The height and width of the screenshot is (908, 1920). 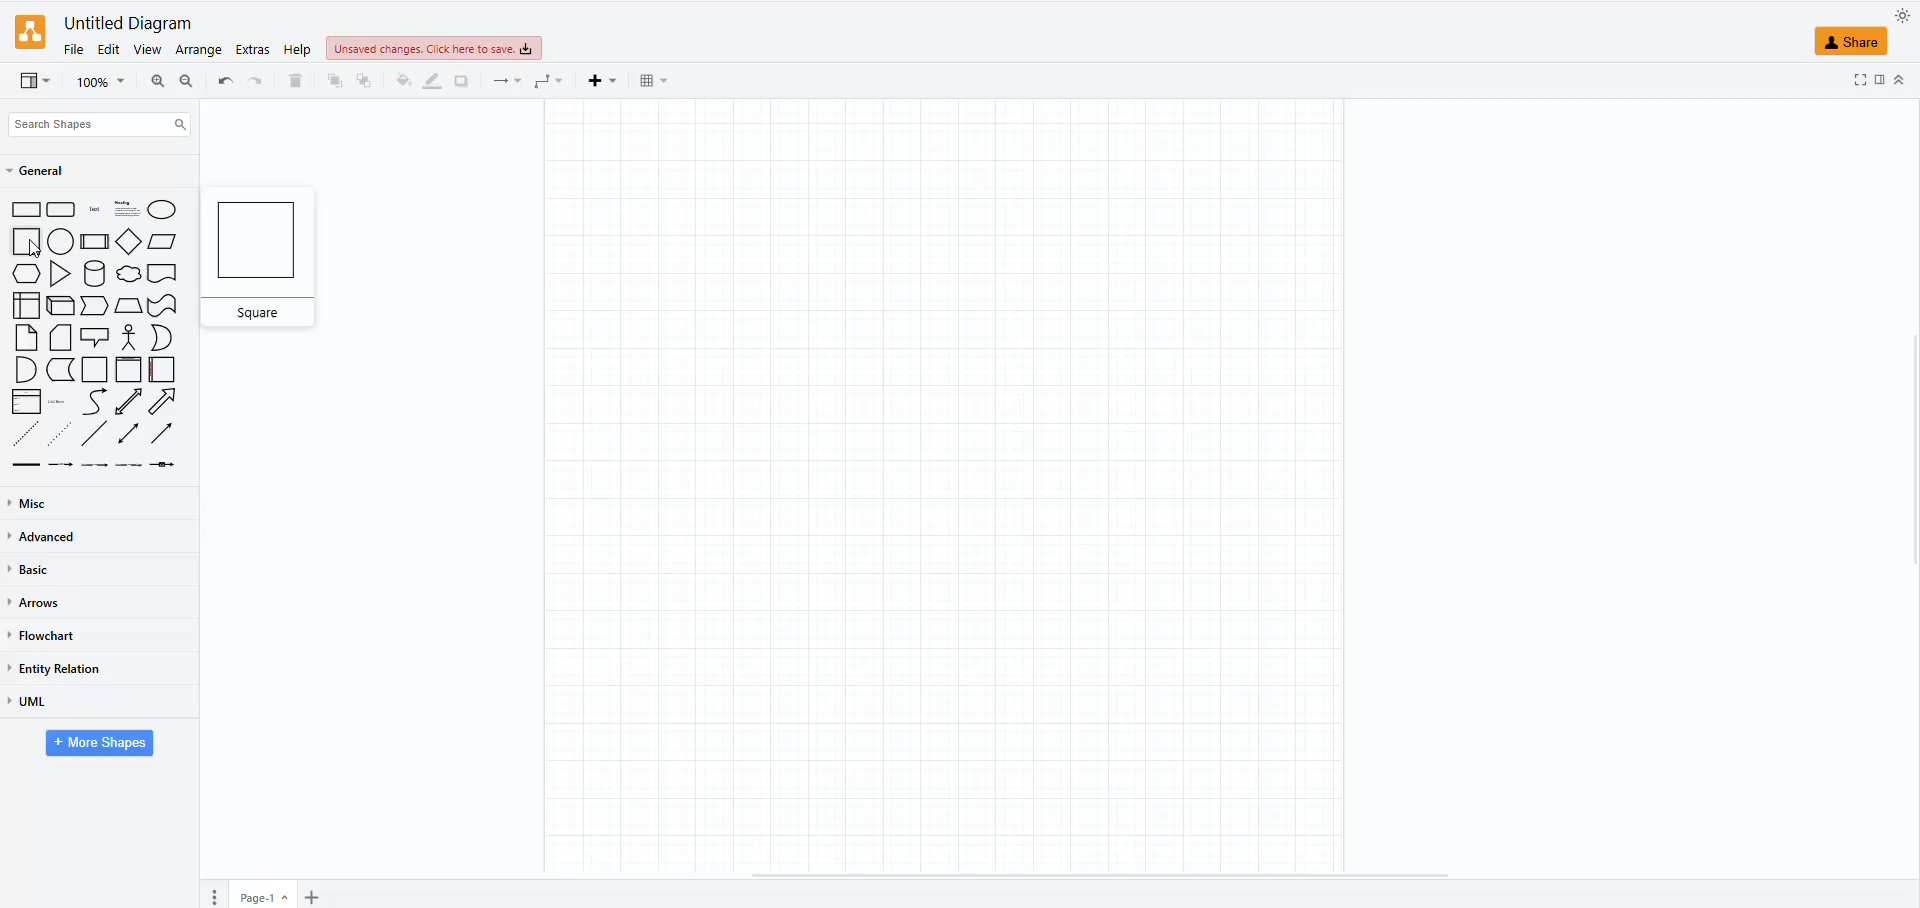 What do you see at coordinates (60, 307) in the screenshot?
I see `cube` at bounding box center [60, 307].